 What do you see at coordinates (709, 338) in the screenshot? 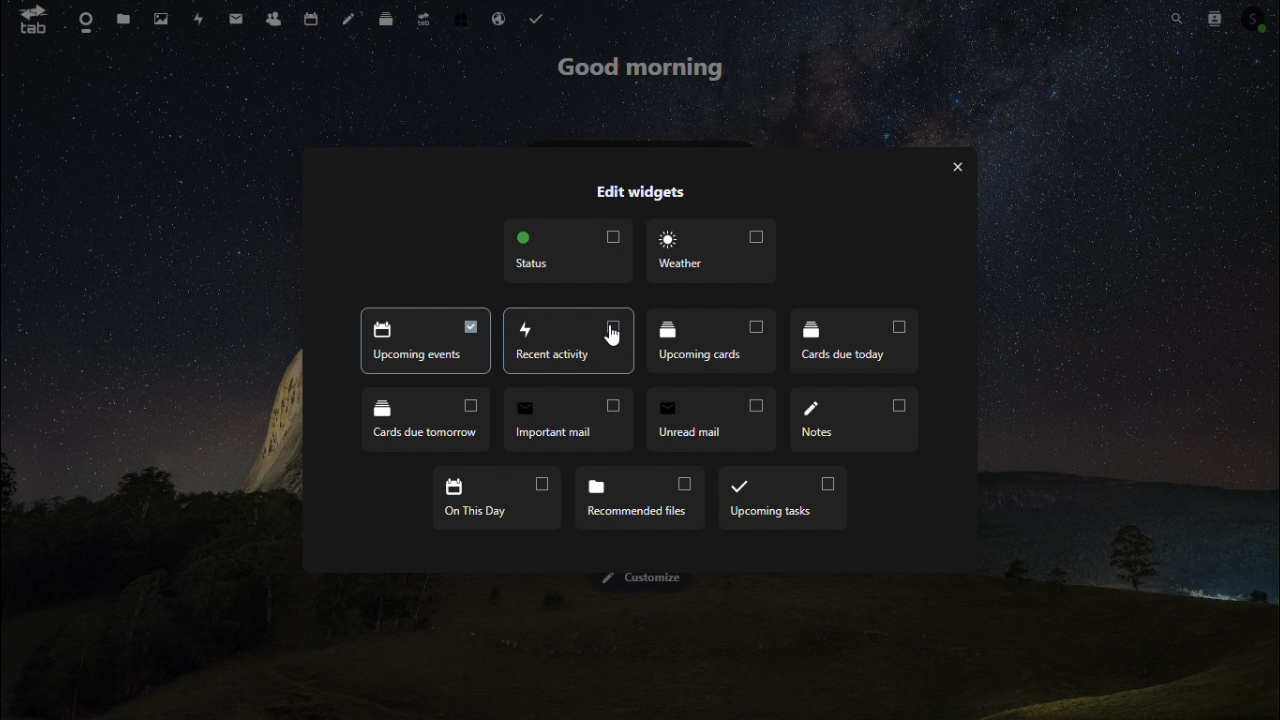
I see `Upcoming cards` at bounding box center [709, 338].